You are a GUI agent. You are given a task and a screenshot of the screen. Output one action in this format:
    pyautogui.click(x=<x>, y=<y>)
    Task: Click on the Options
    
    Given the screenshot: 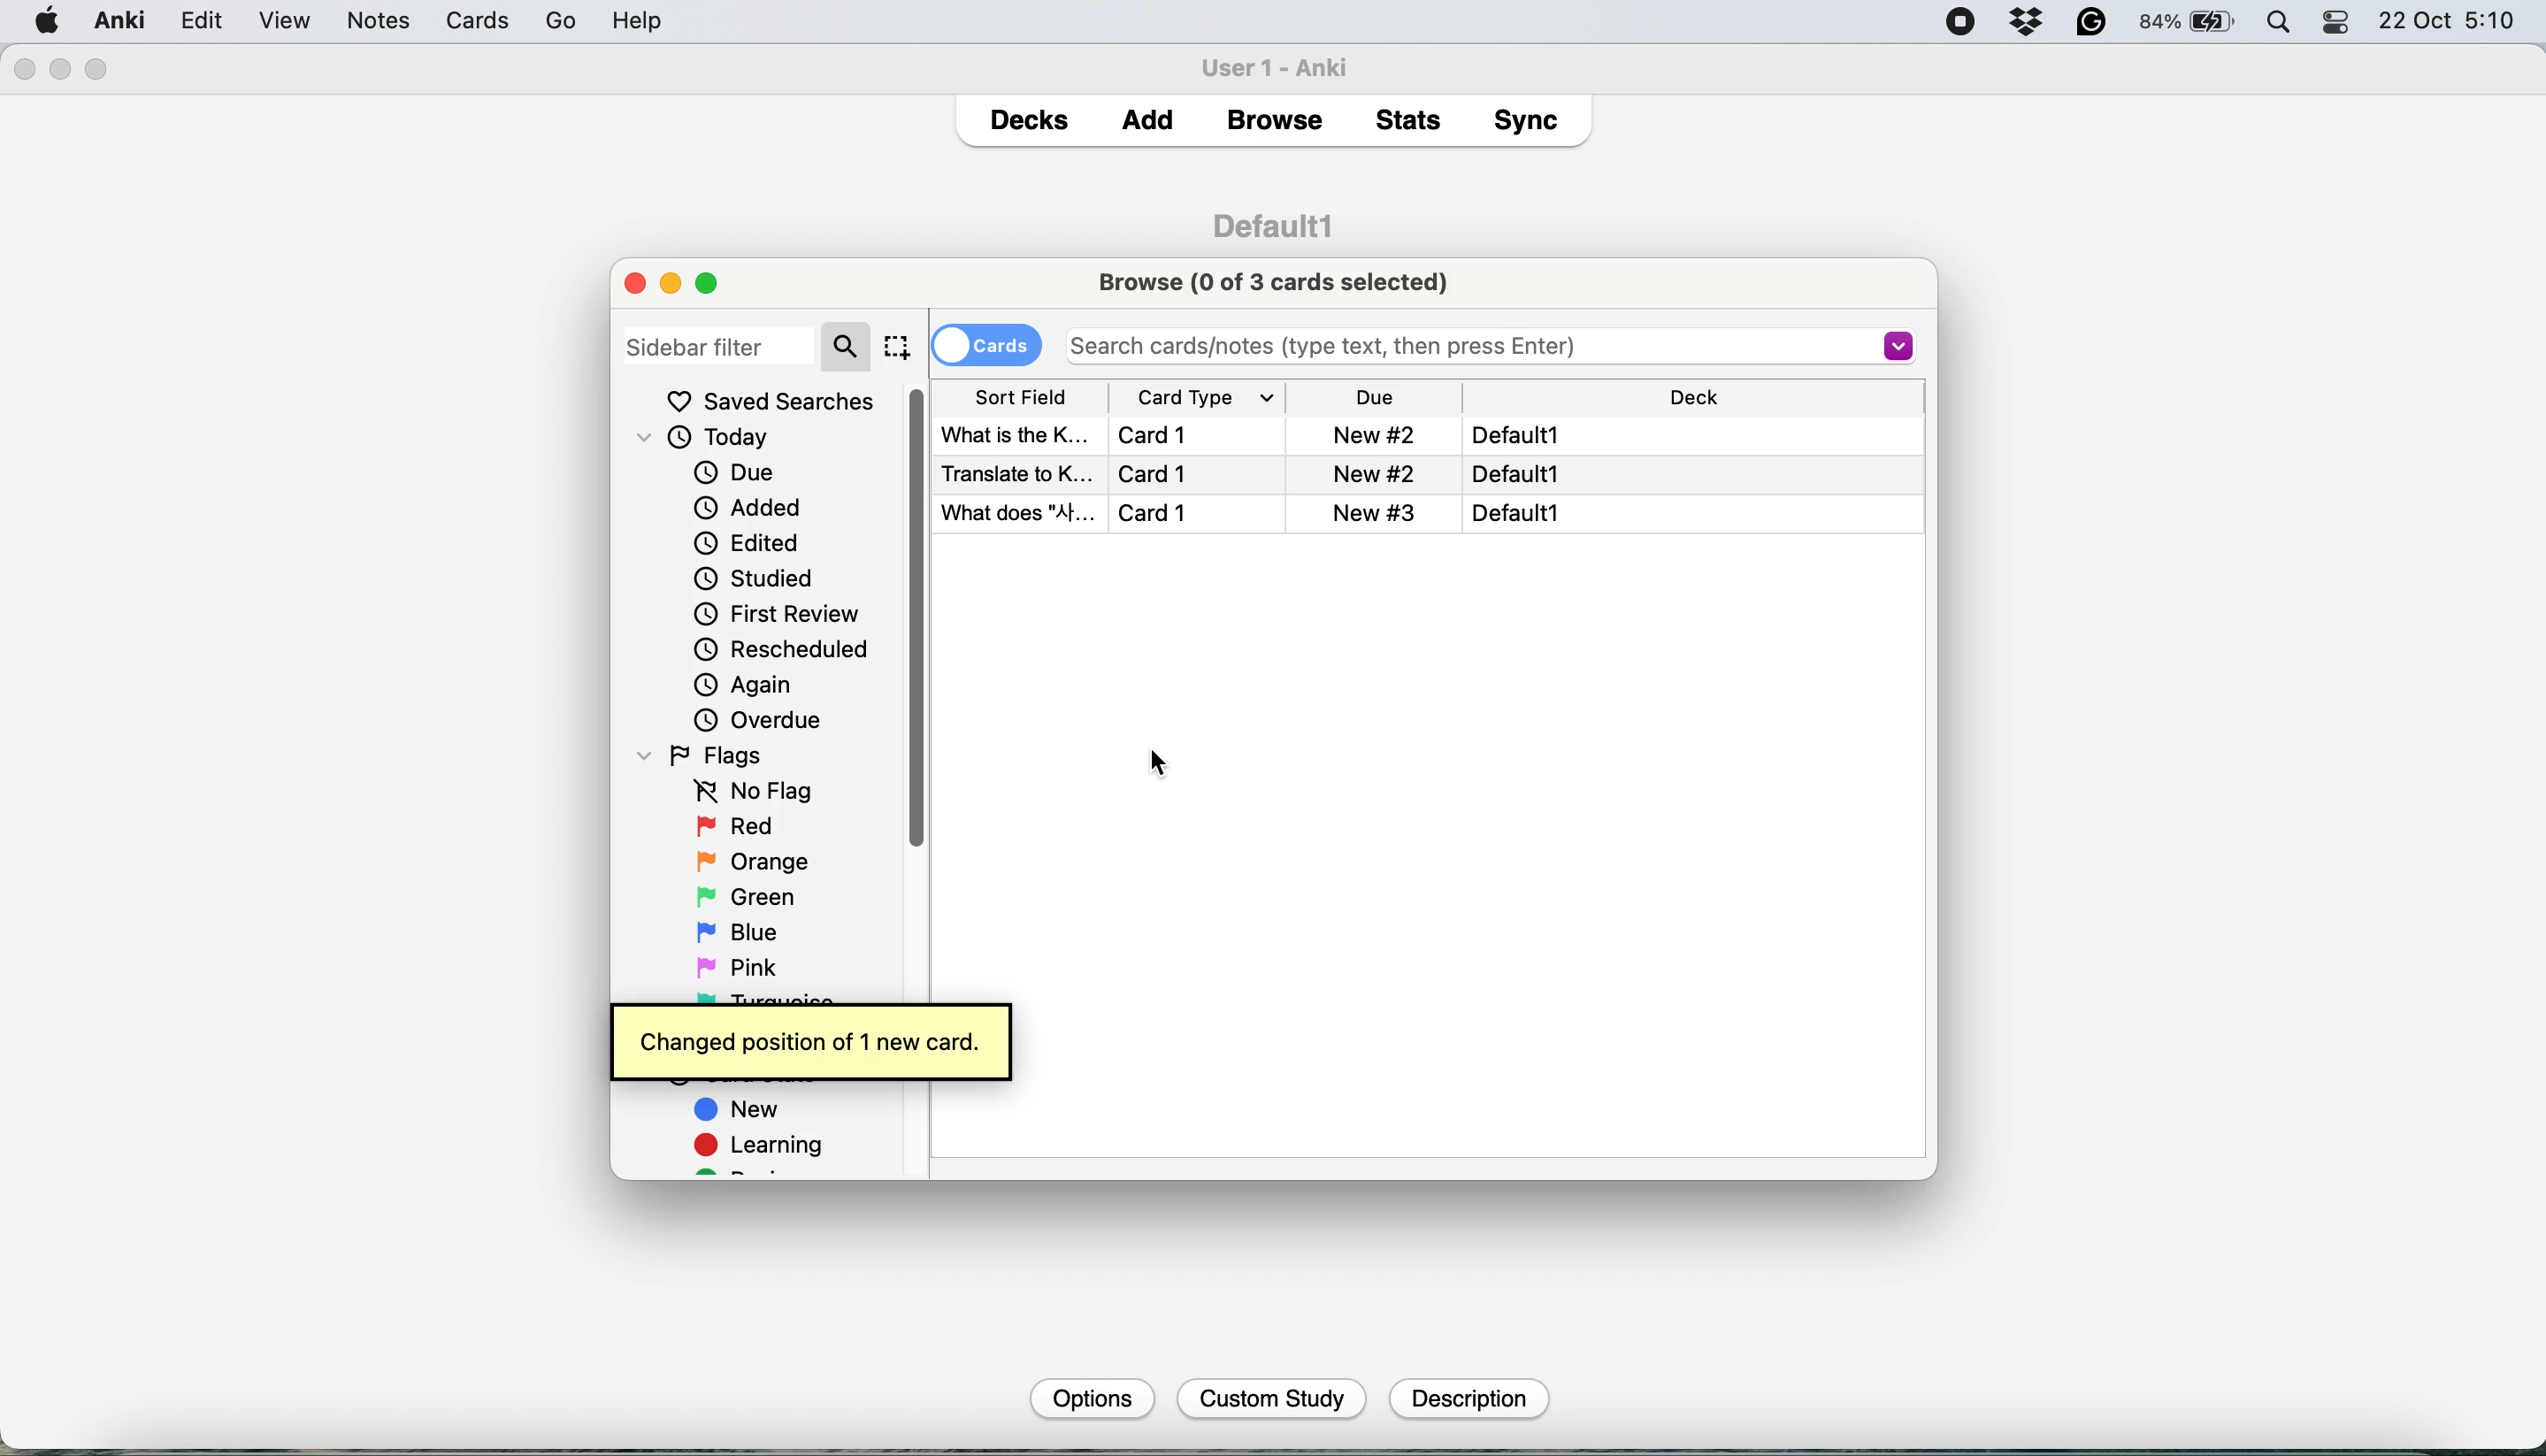 What is the action you would take?
    pyautogui.click(x=1089, y=1397)
    